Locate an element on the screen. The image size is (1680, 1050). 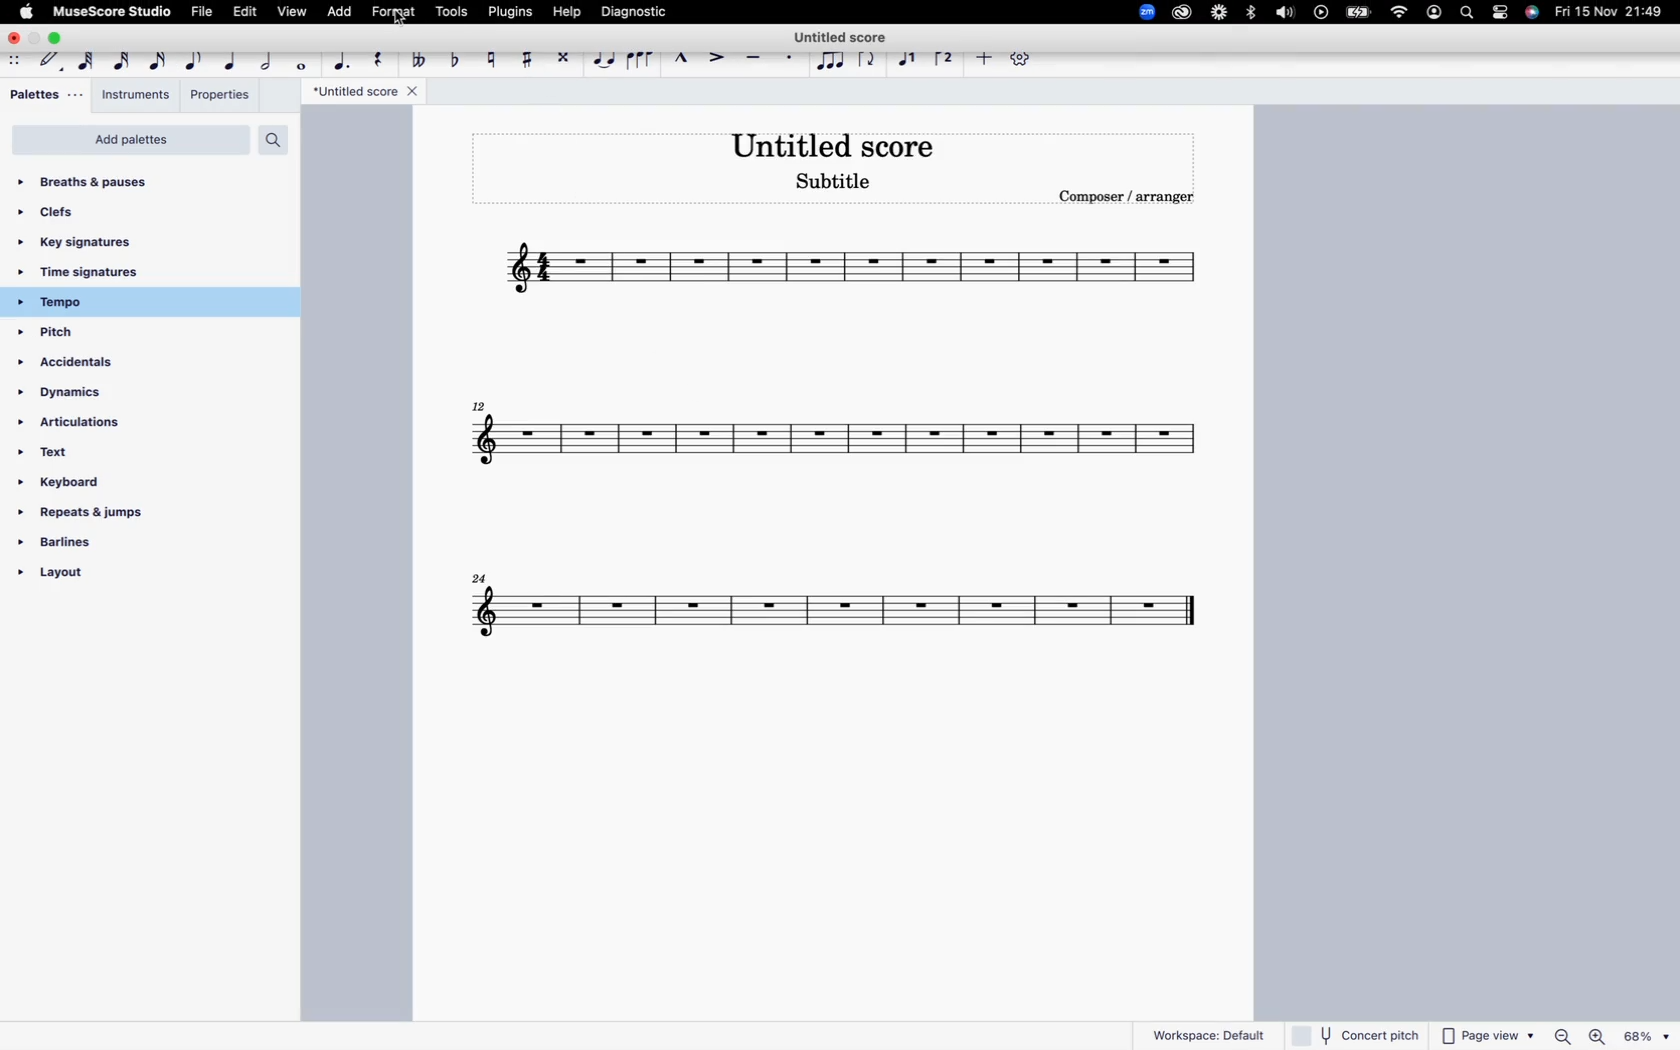
musescore studio is located at coordinates (111, 11).